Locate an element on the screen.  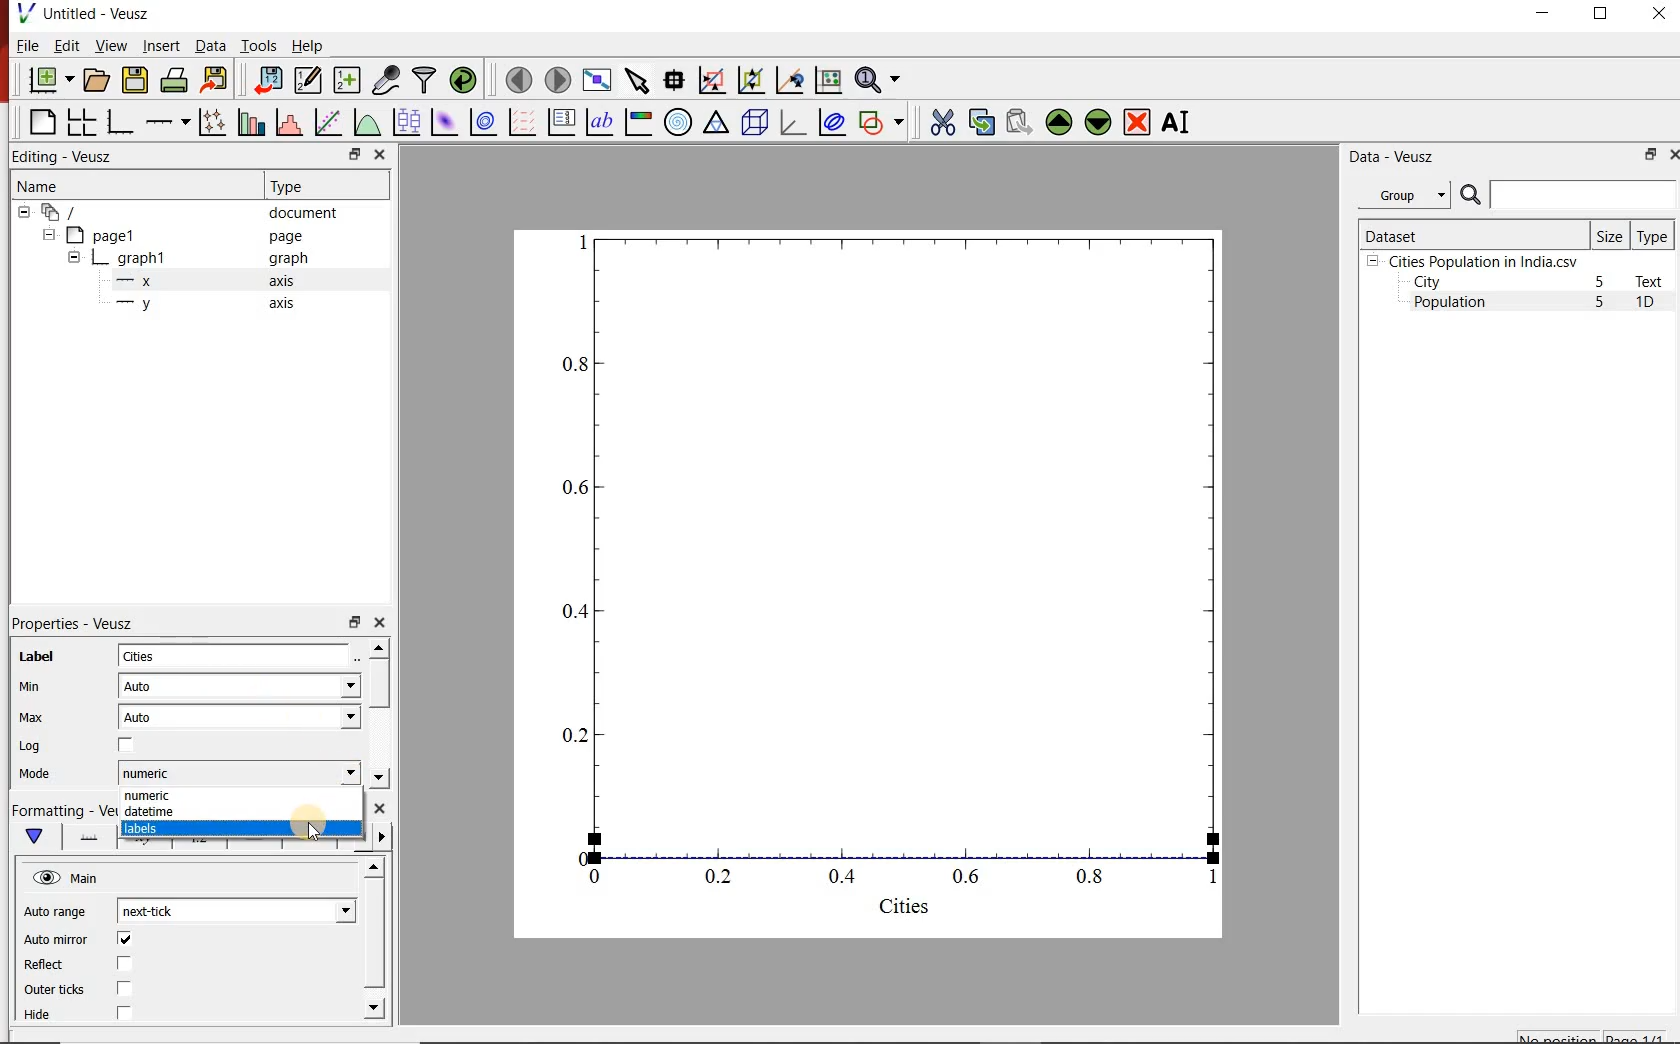
view plot full screen is located at coordinates (597, 80).